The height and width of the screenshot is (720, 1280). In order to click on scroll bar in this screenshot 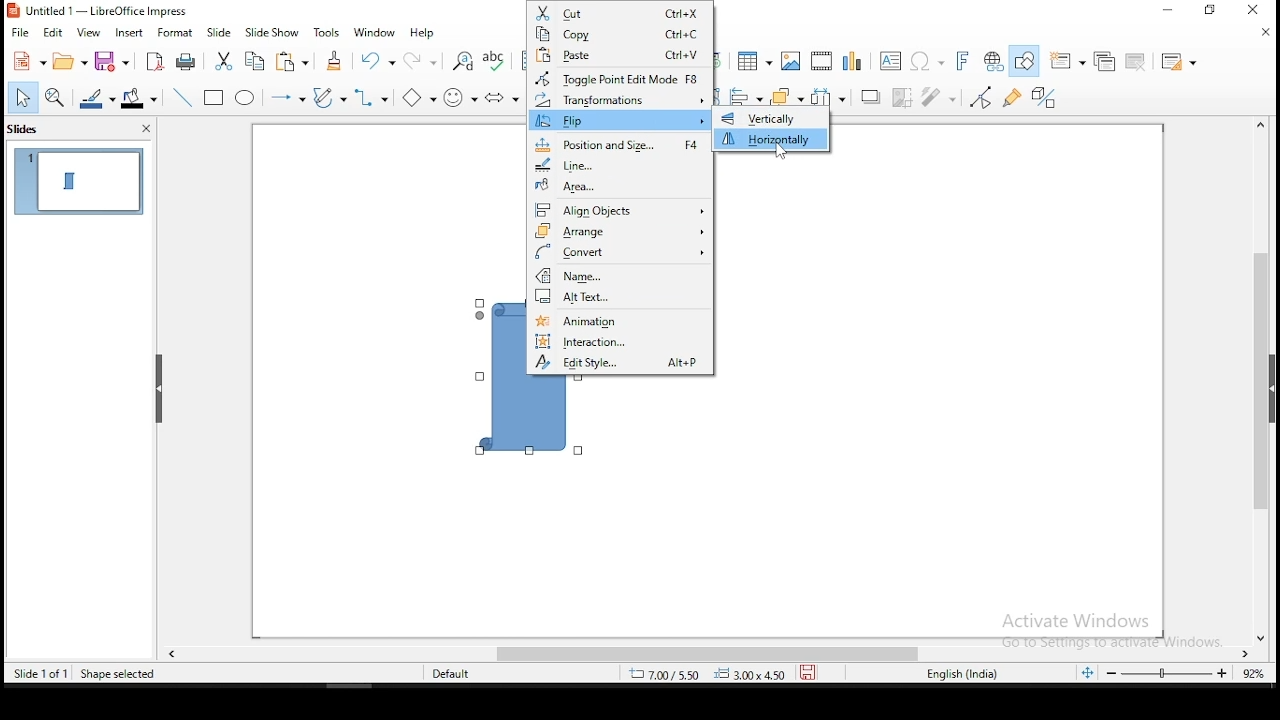, I will do `click(703, 651)`.